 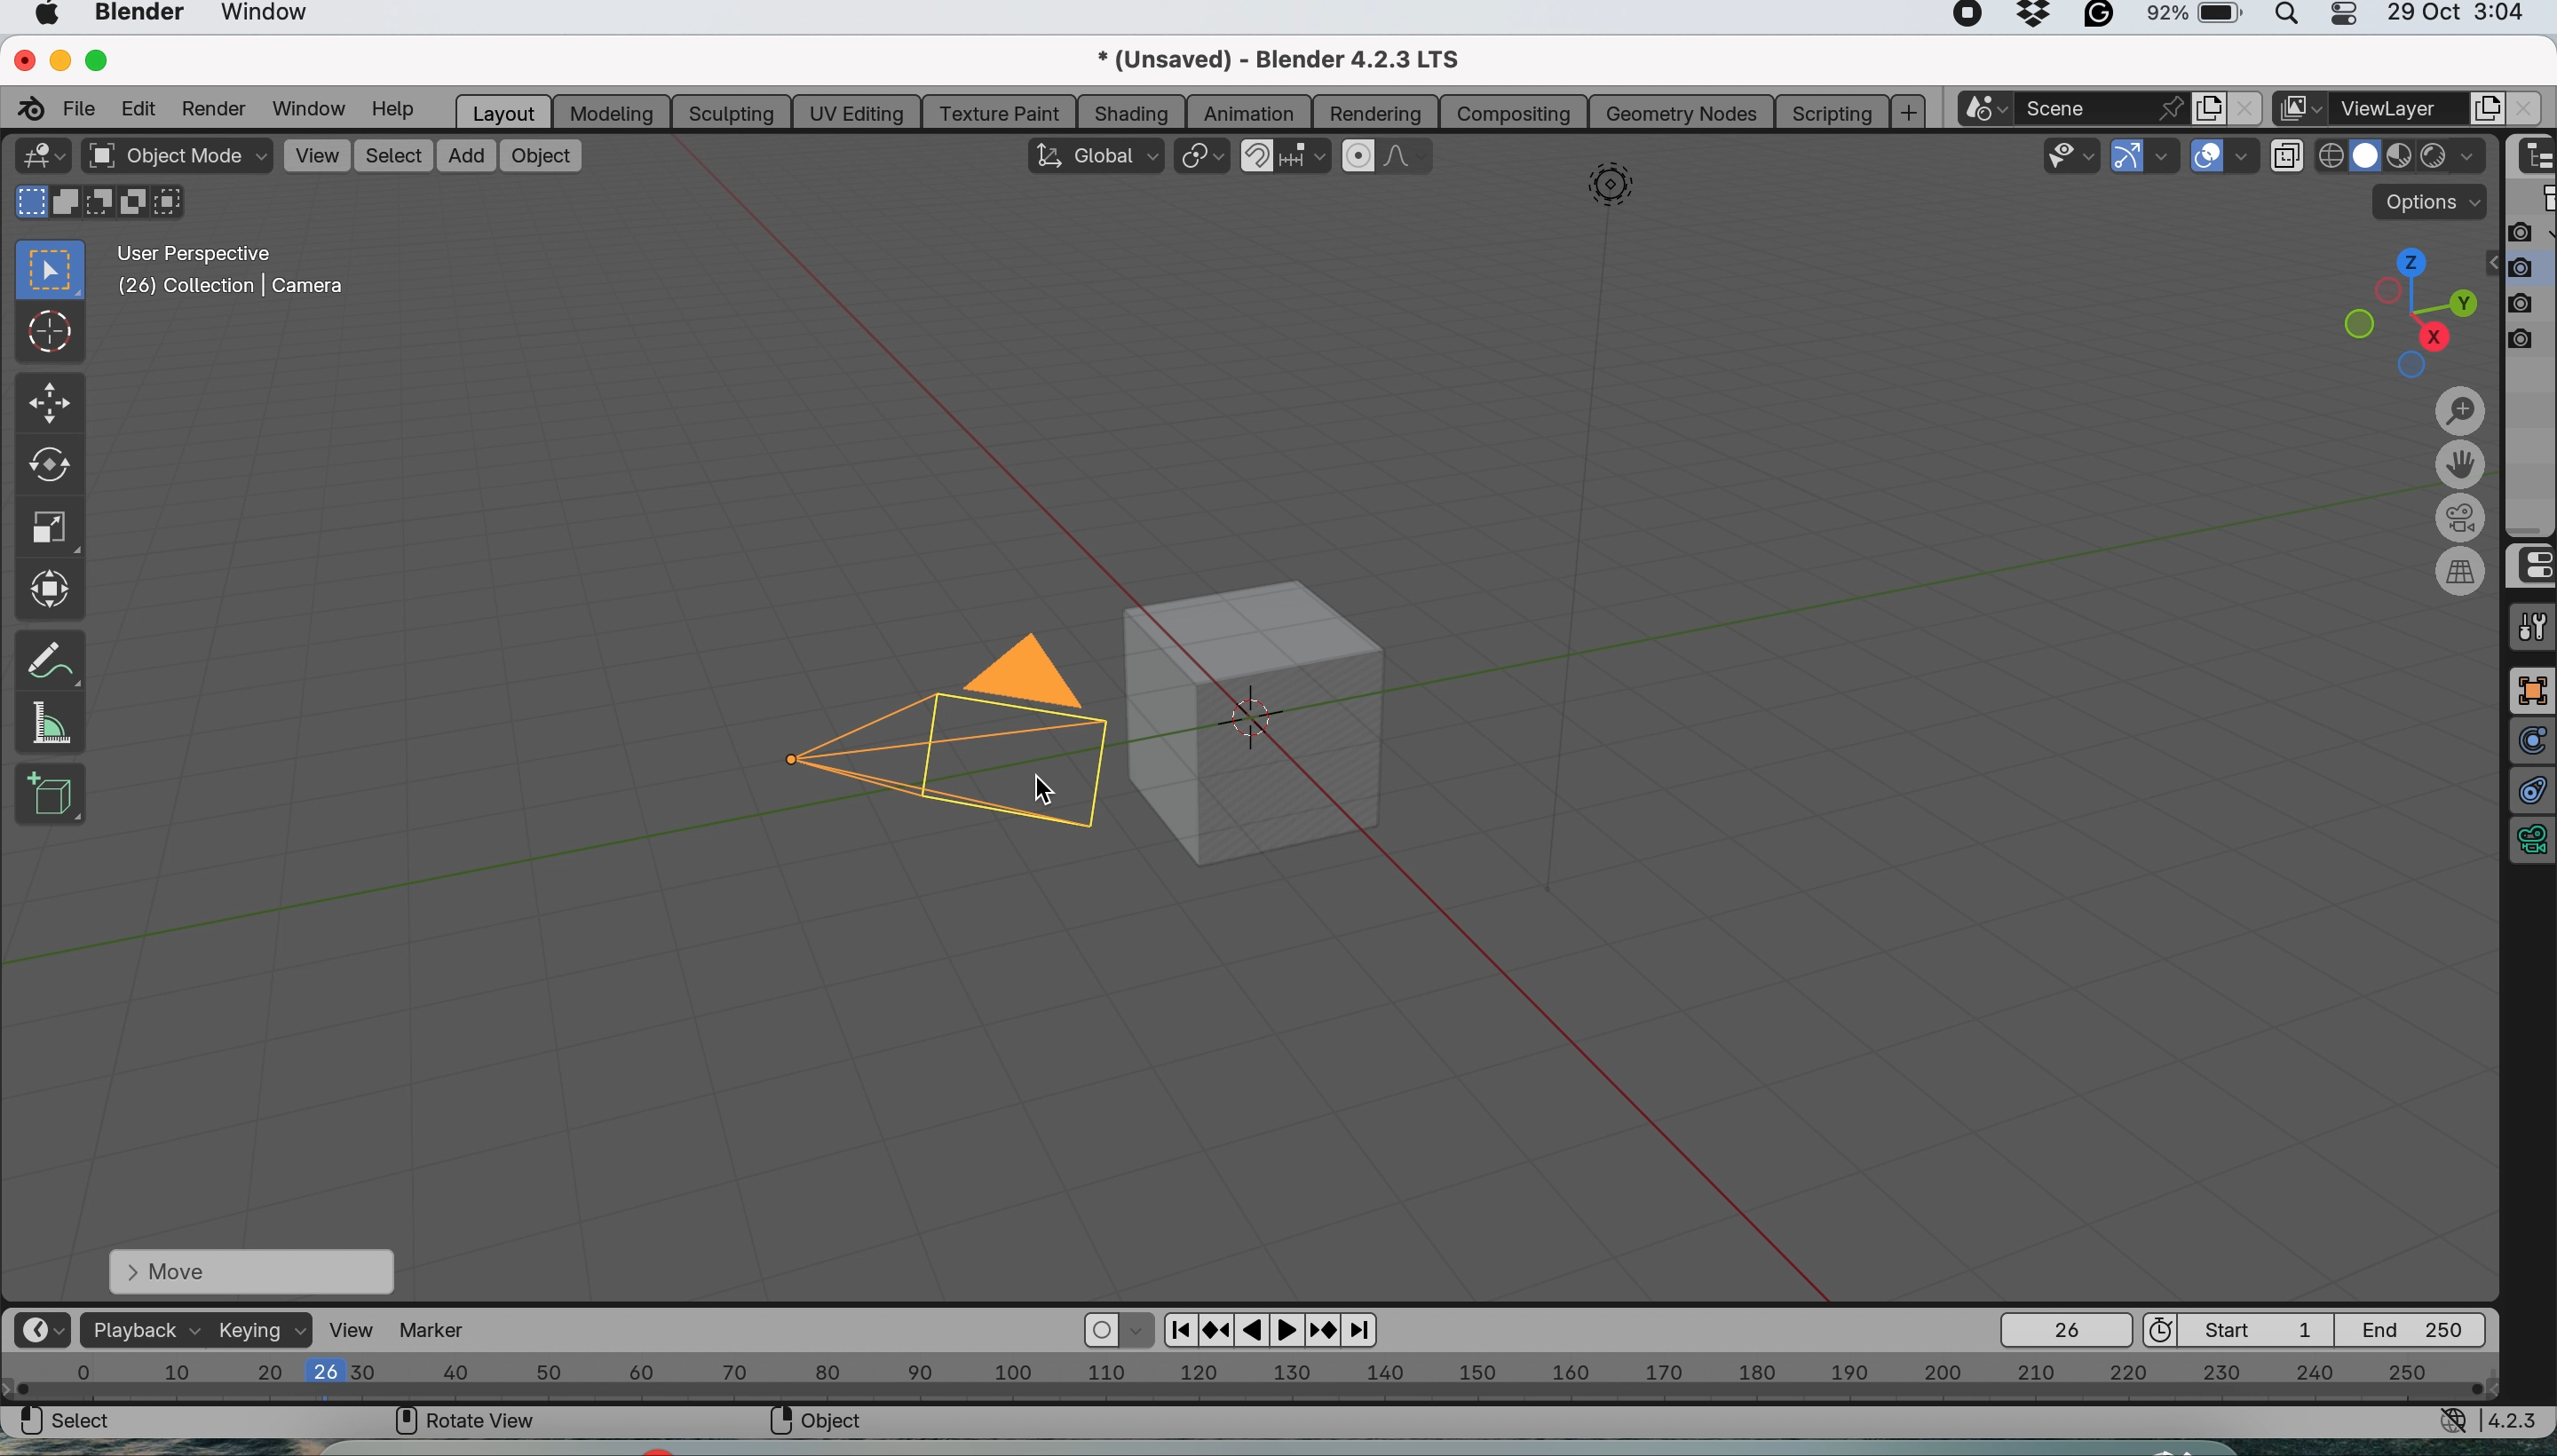 What do you see at coordinates (1680, 112) in the screenshot?
I see `geometry nodes` at bounding box center [1680, 112].